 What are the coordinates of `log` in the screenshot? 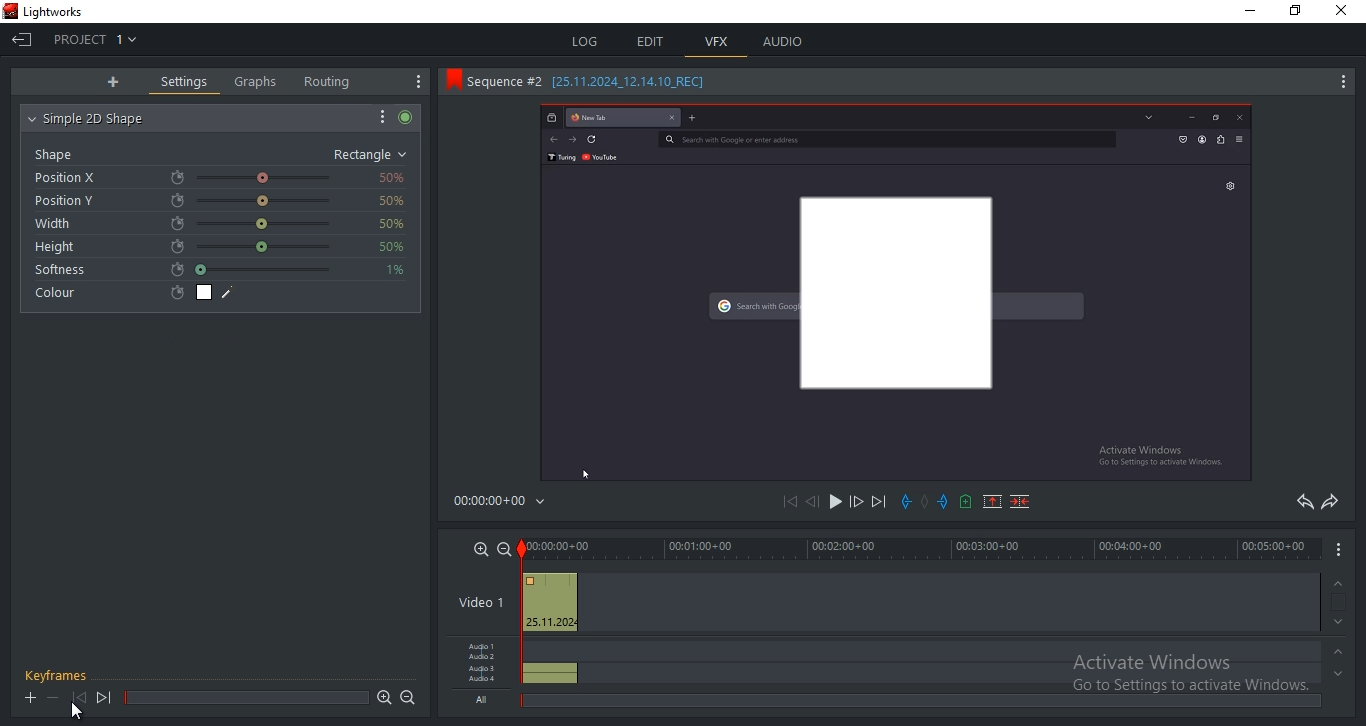 It's located at (583, 39).